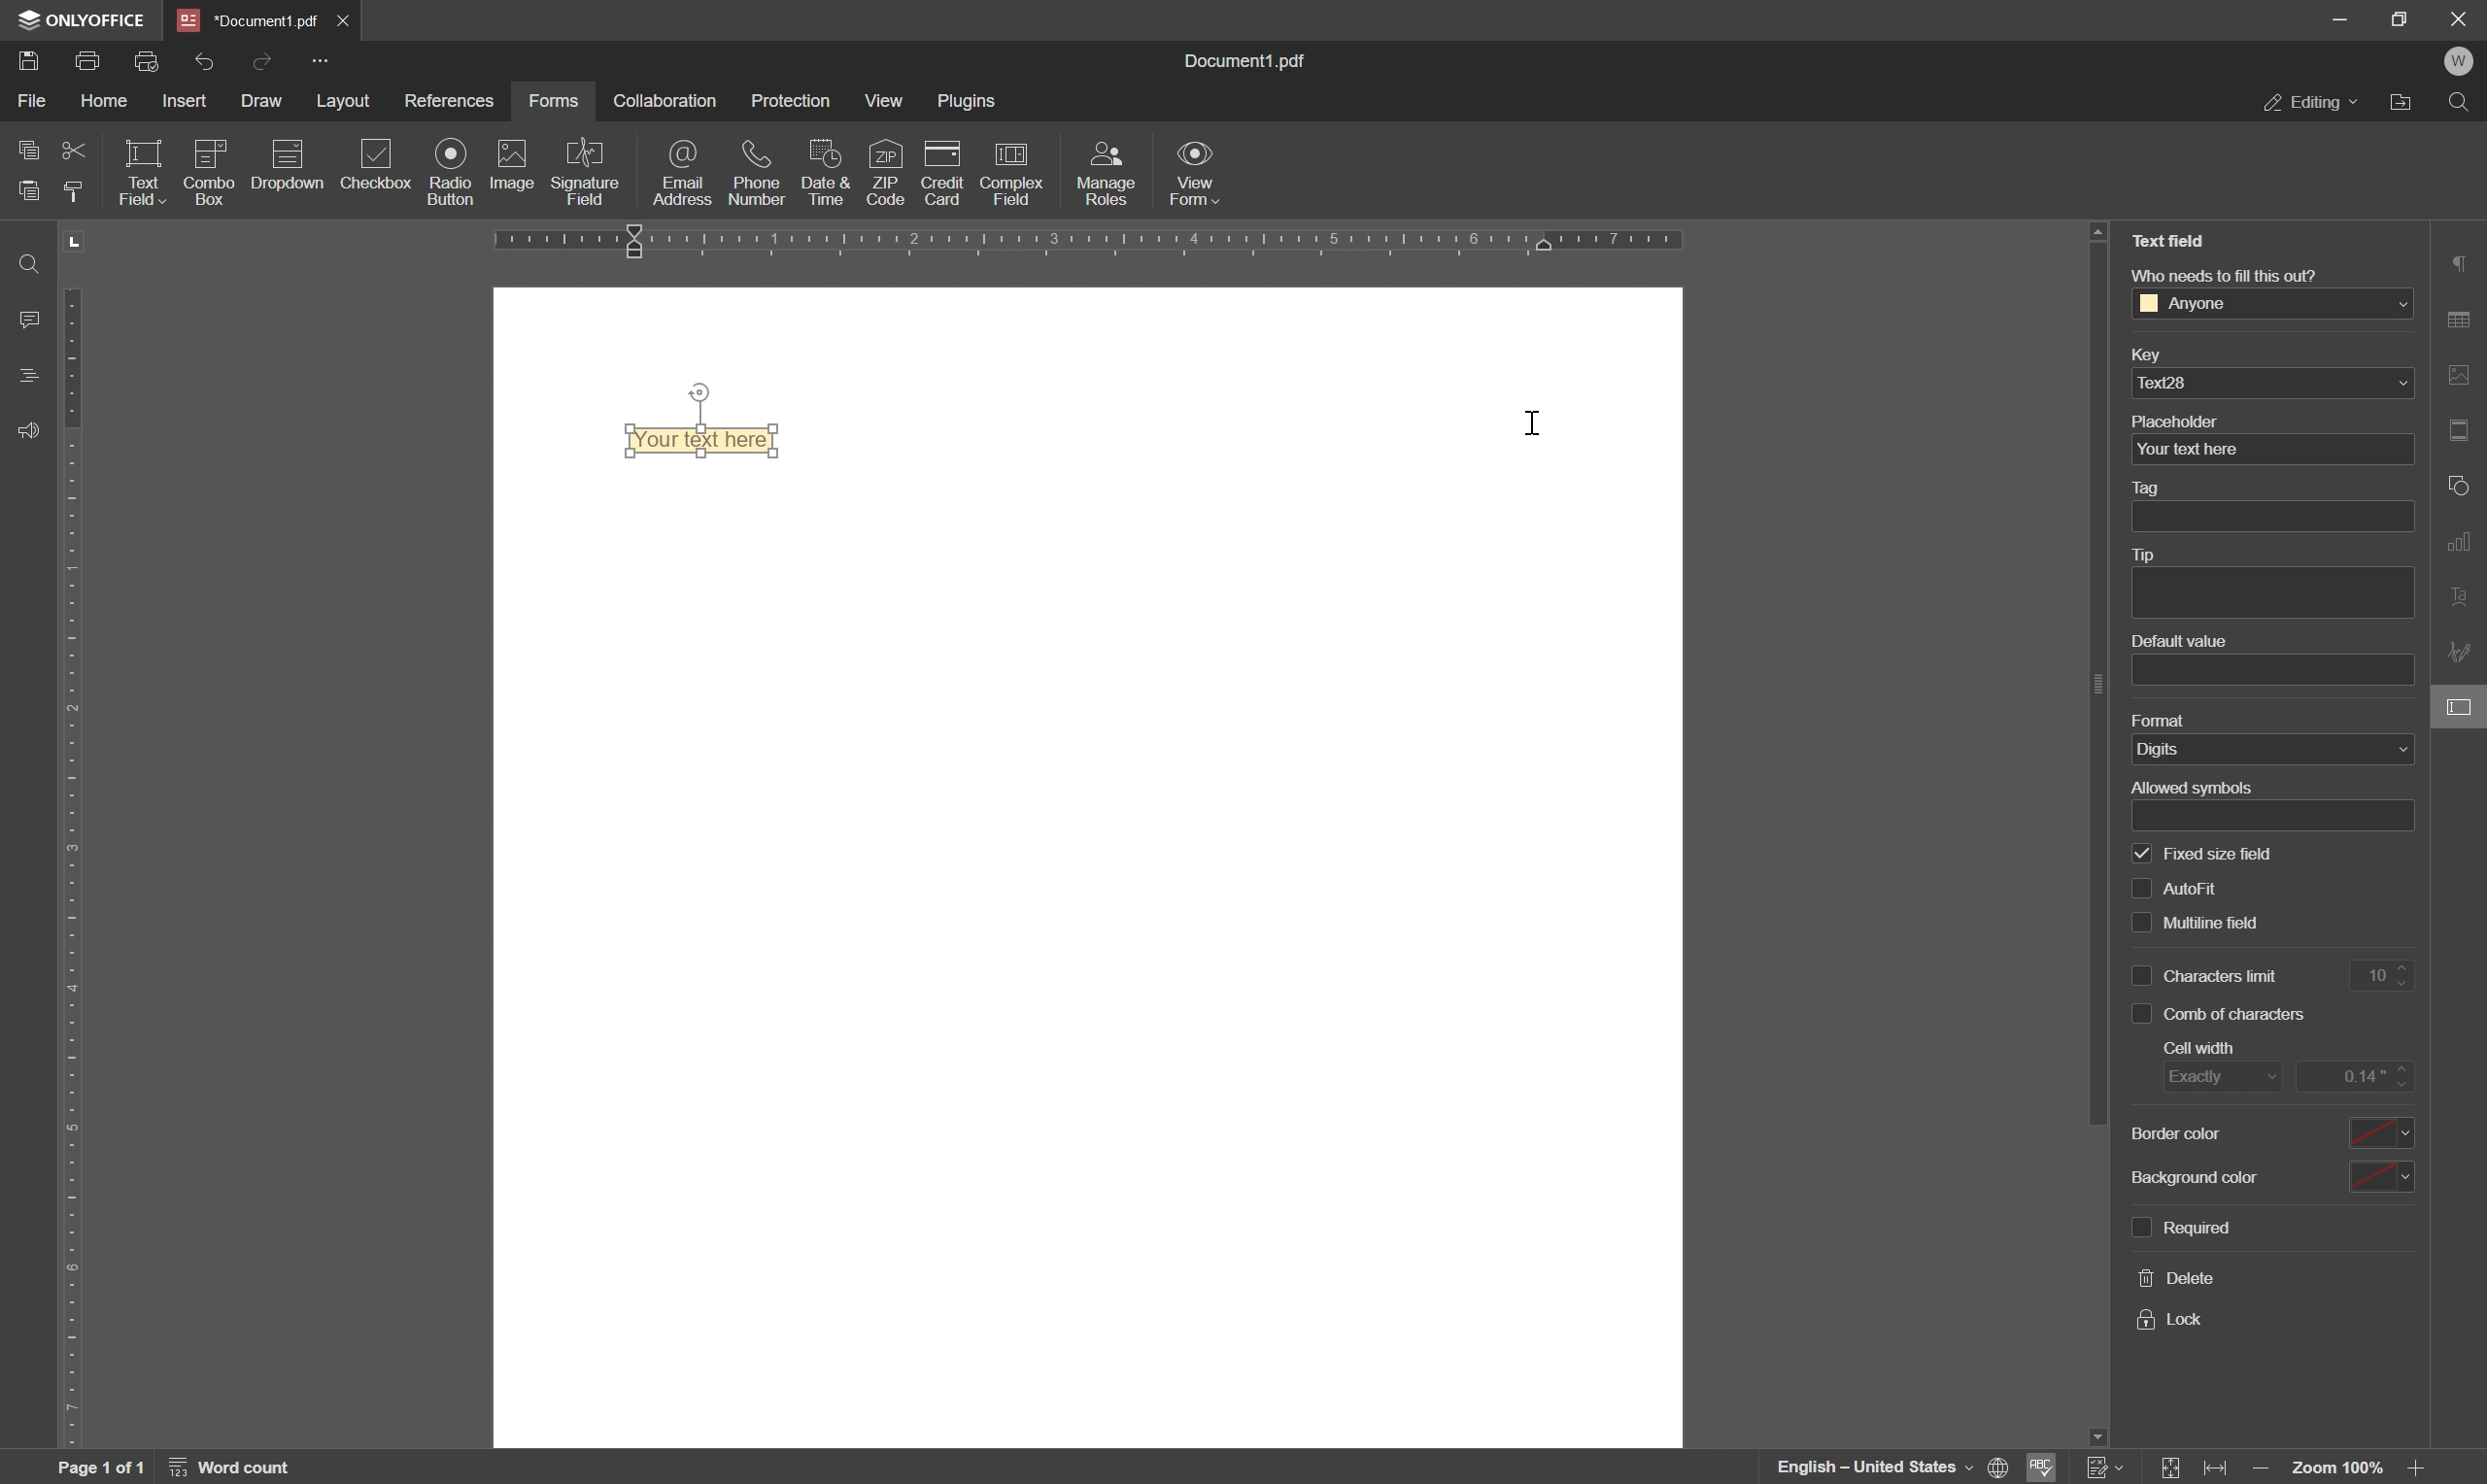  I want to click on home, so click(106, 104).